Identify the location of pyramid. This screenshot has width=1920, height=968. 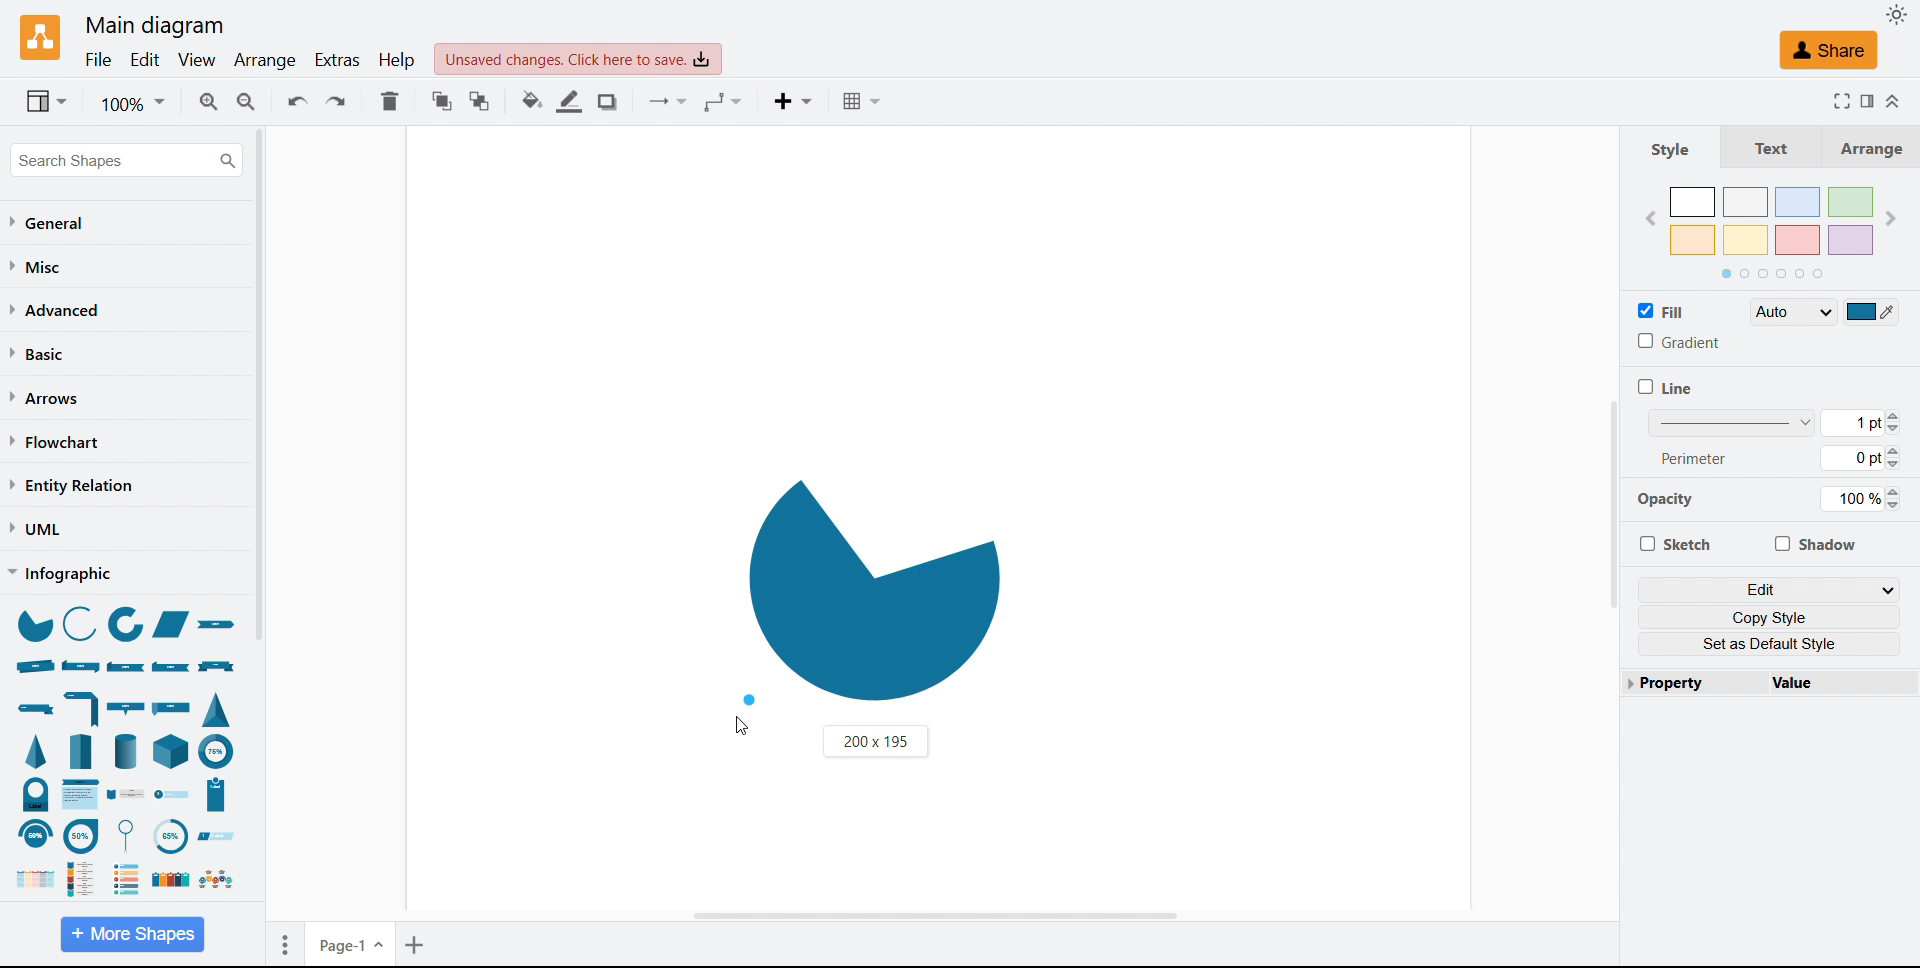
(39, 751).